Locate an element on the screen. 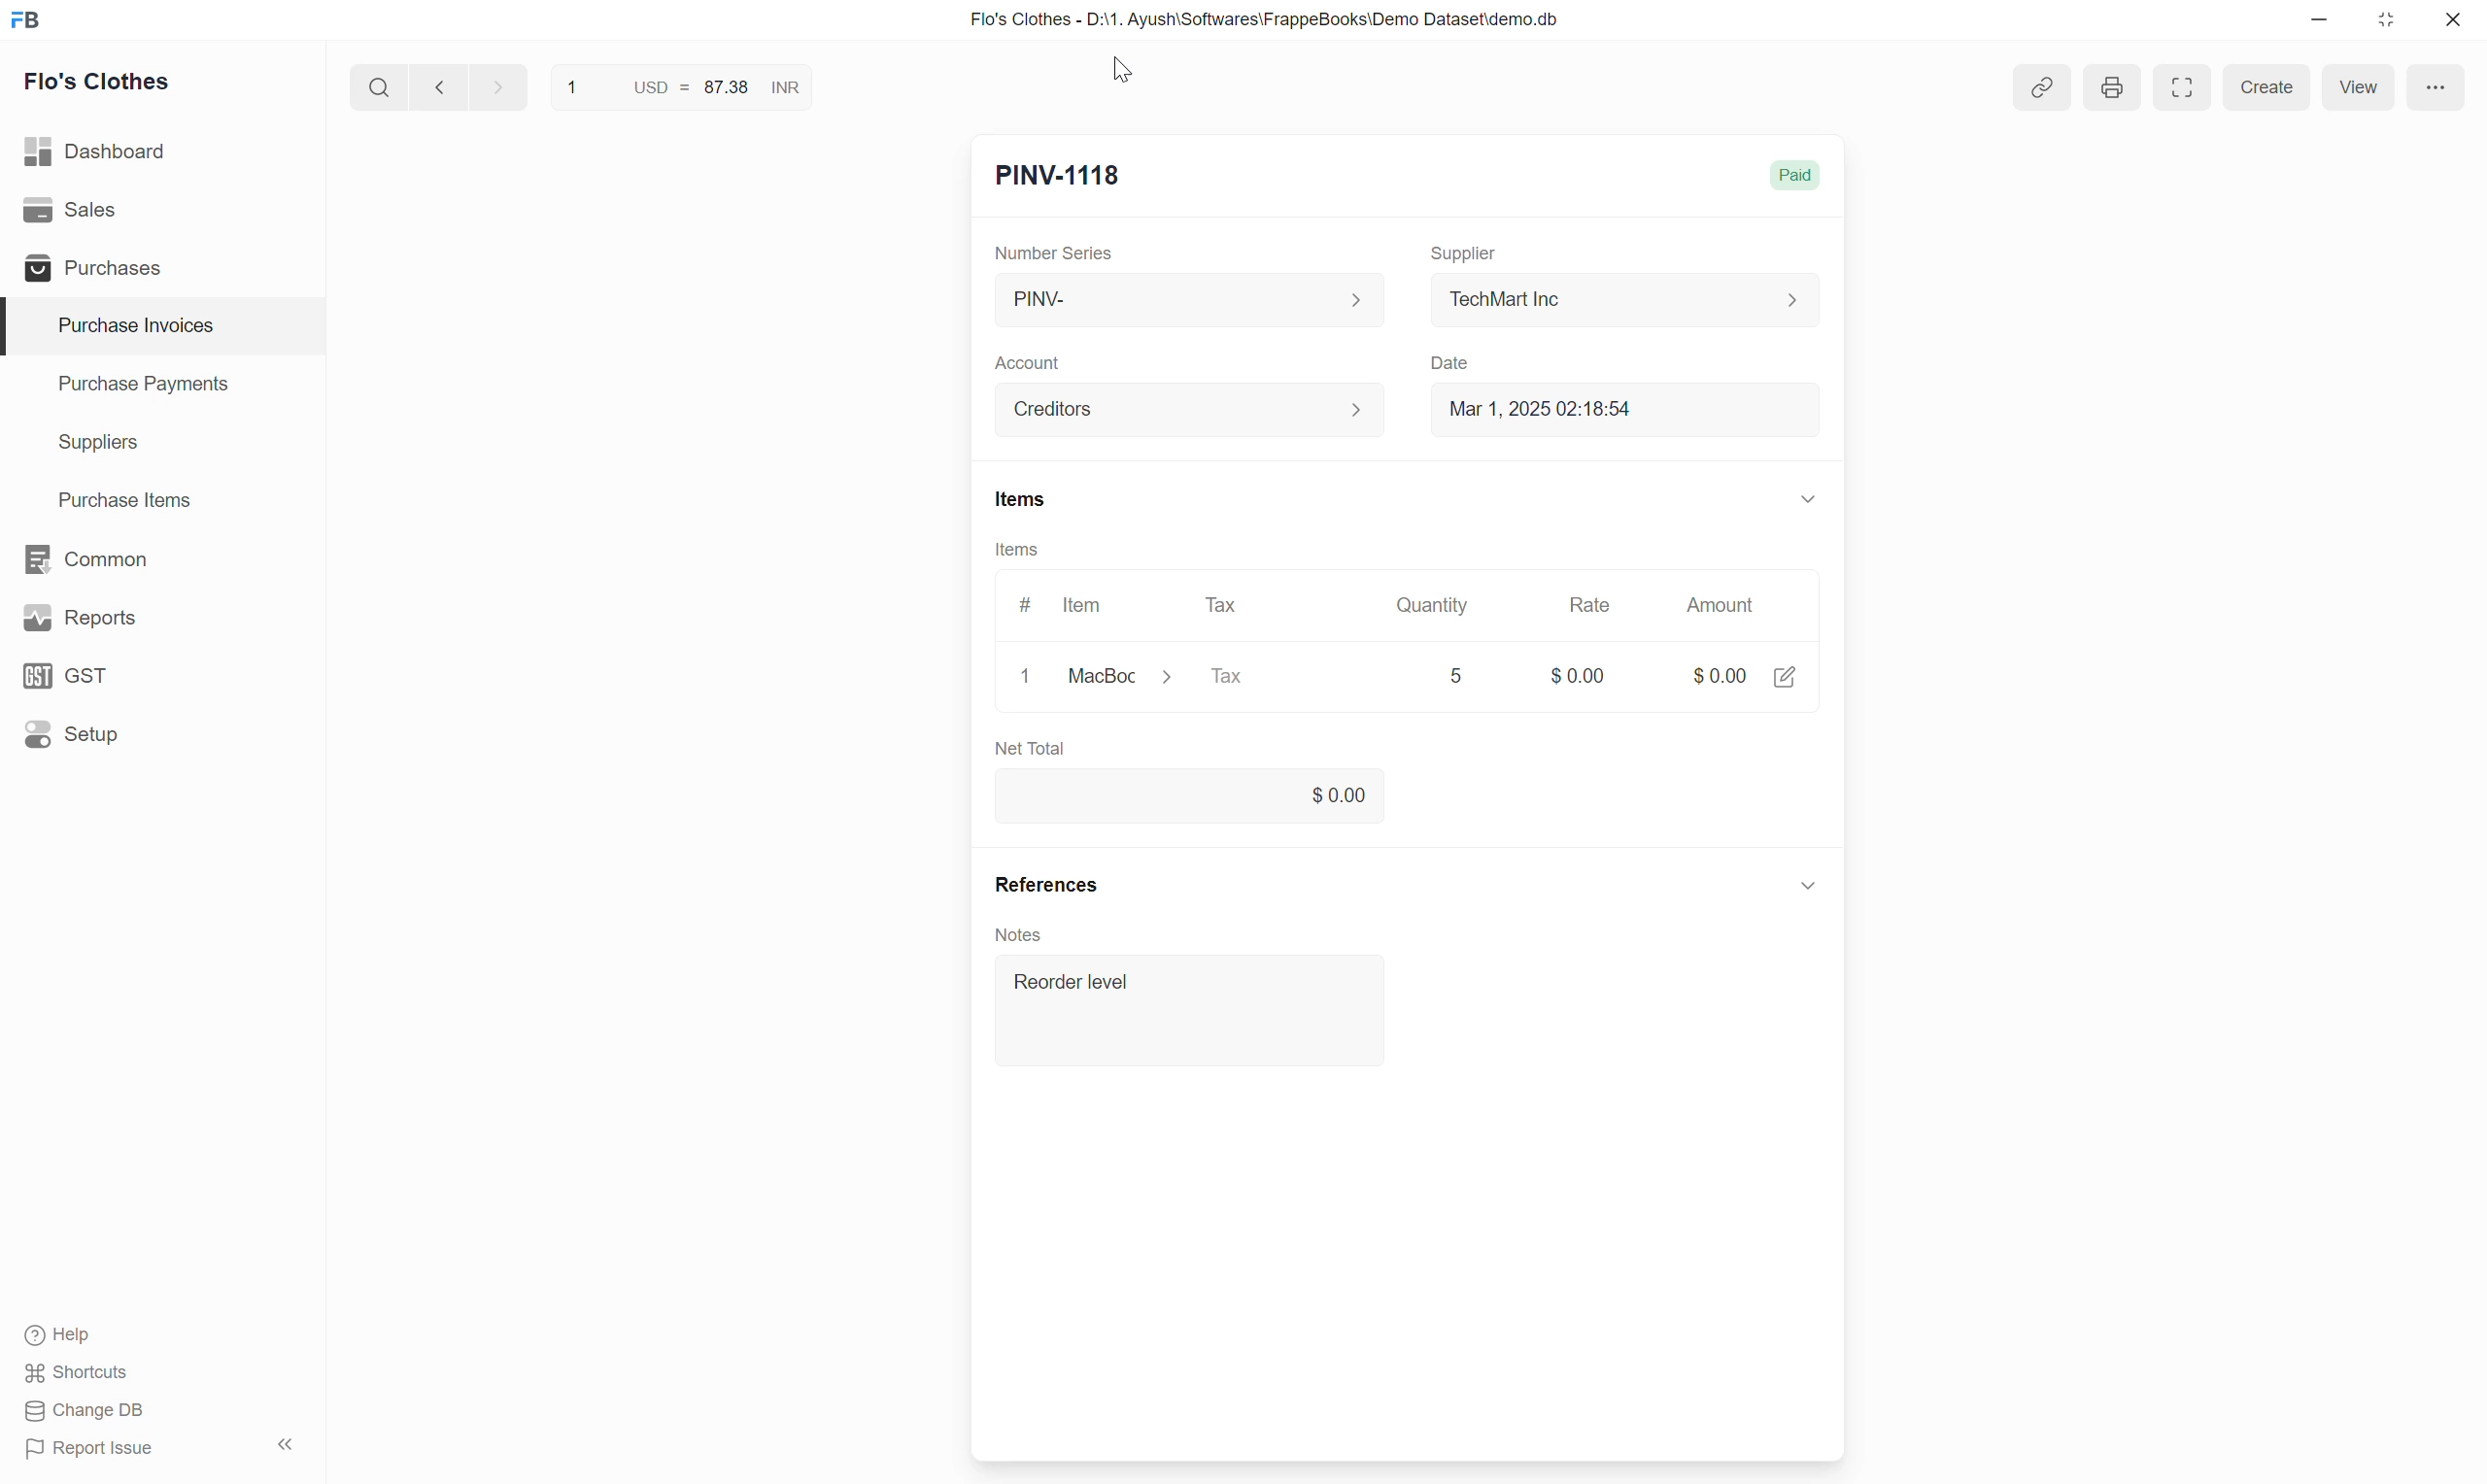 This screenshot has height=1484, width=2487. Report Issue is located at coordinates (91, 1449).